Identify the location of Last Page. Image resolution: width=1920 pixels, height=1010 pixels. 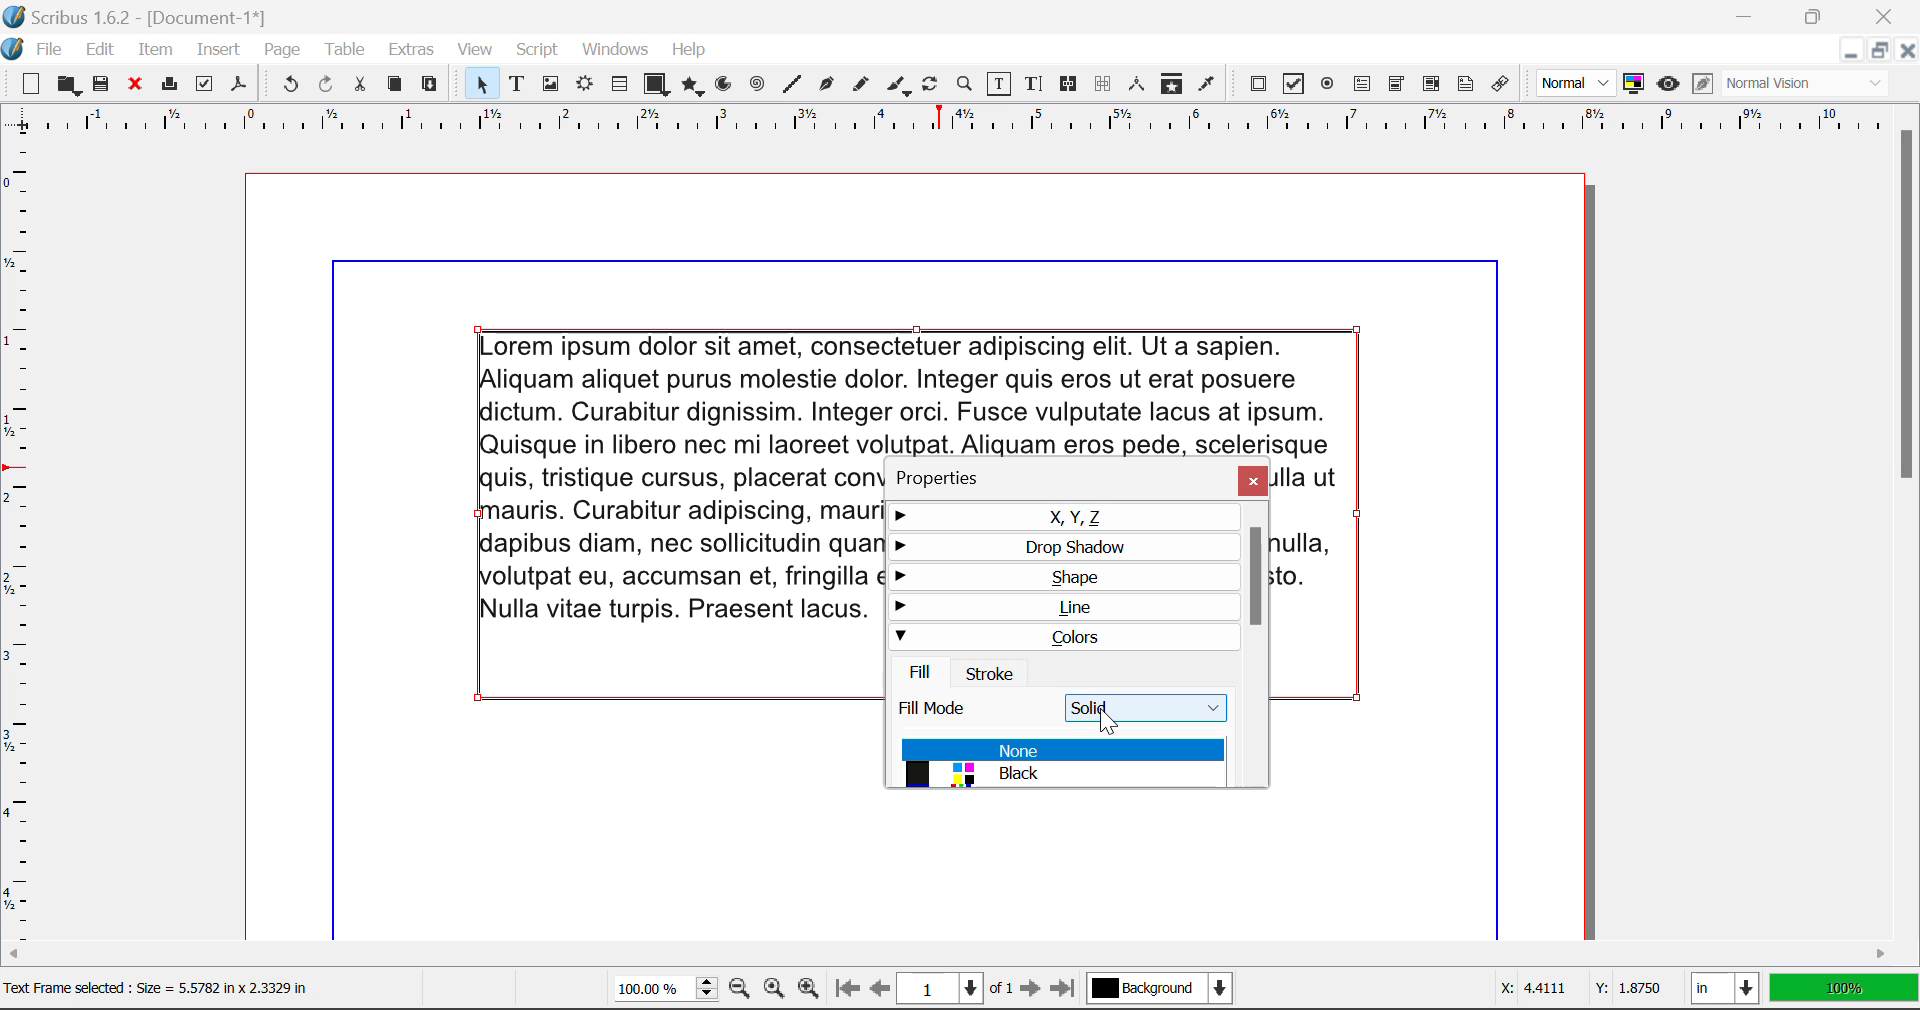
(1067, 992).